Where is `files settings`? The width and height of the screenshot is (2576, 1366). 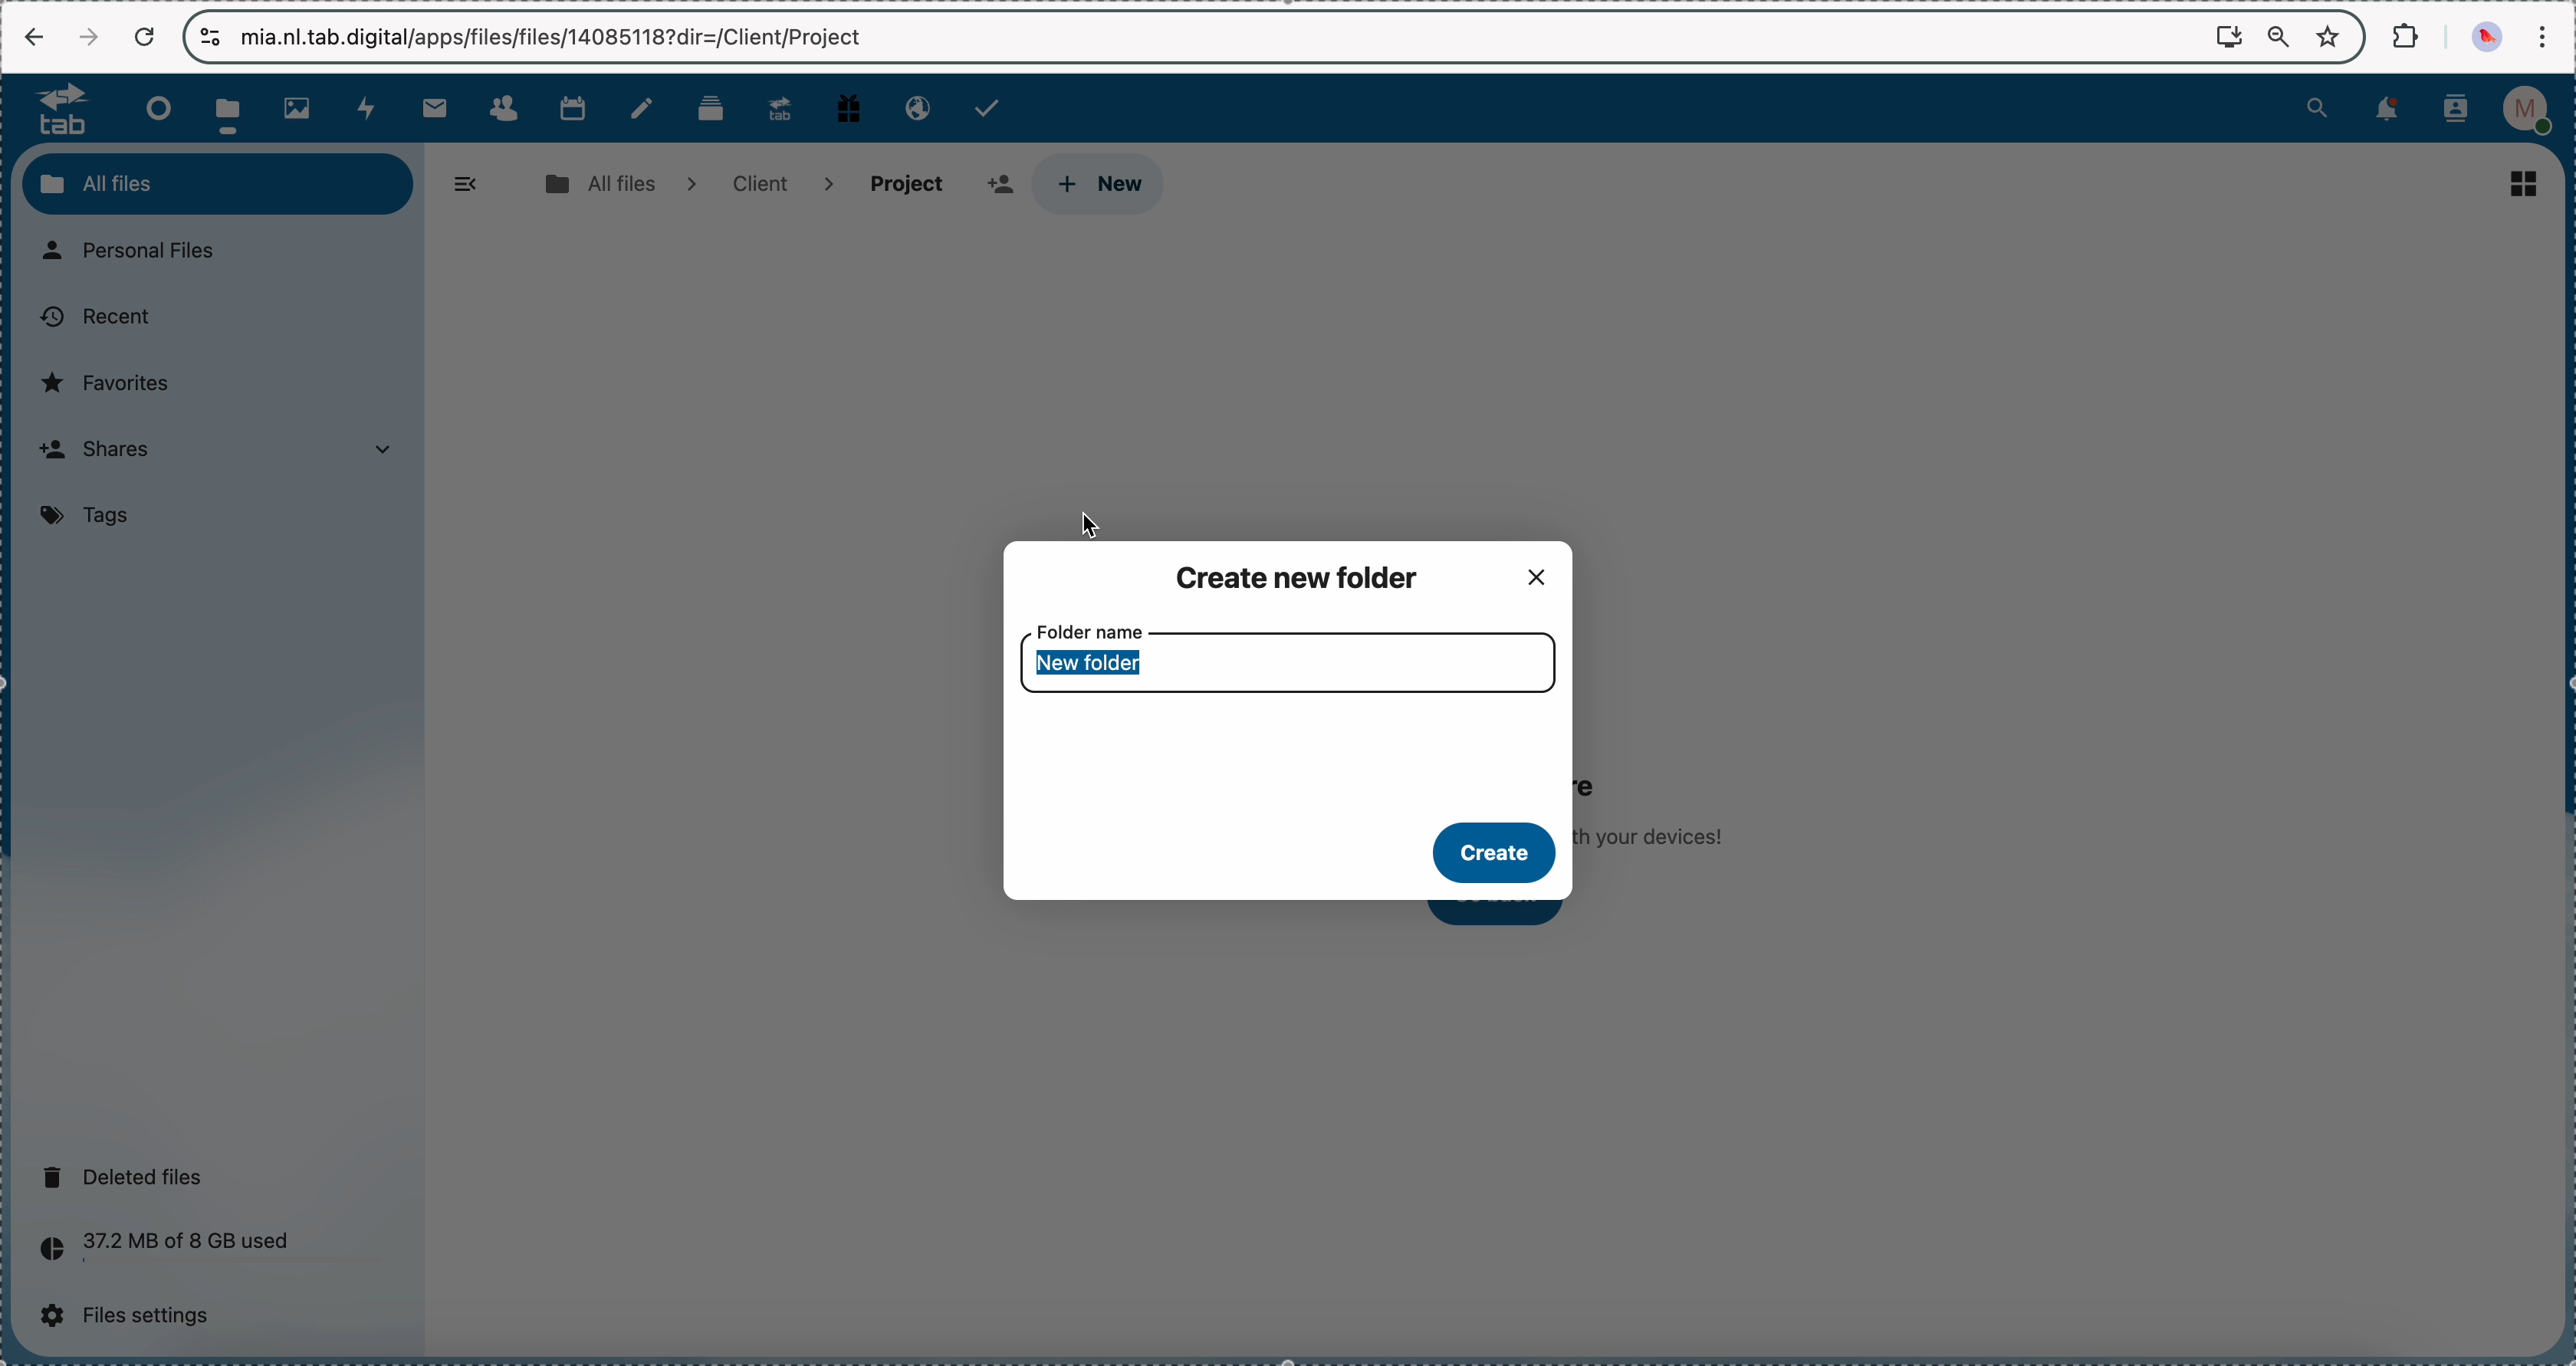
files settings is located at coordinates (135, 1316).